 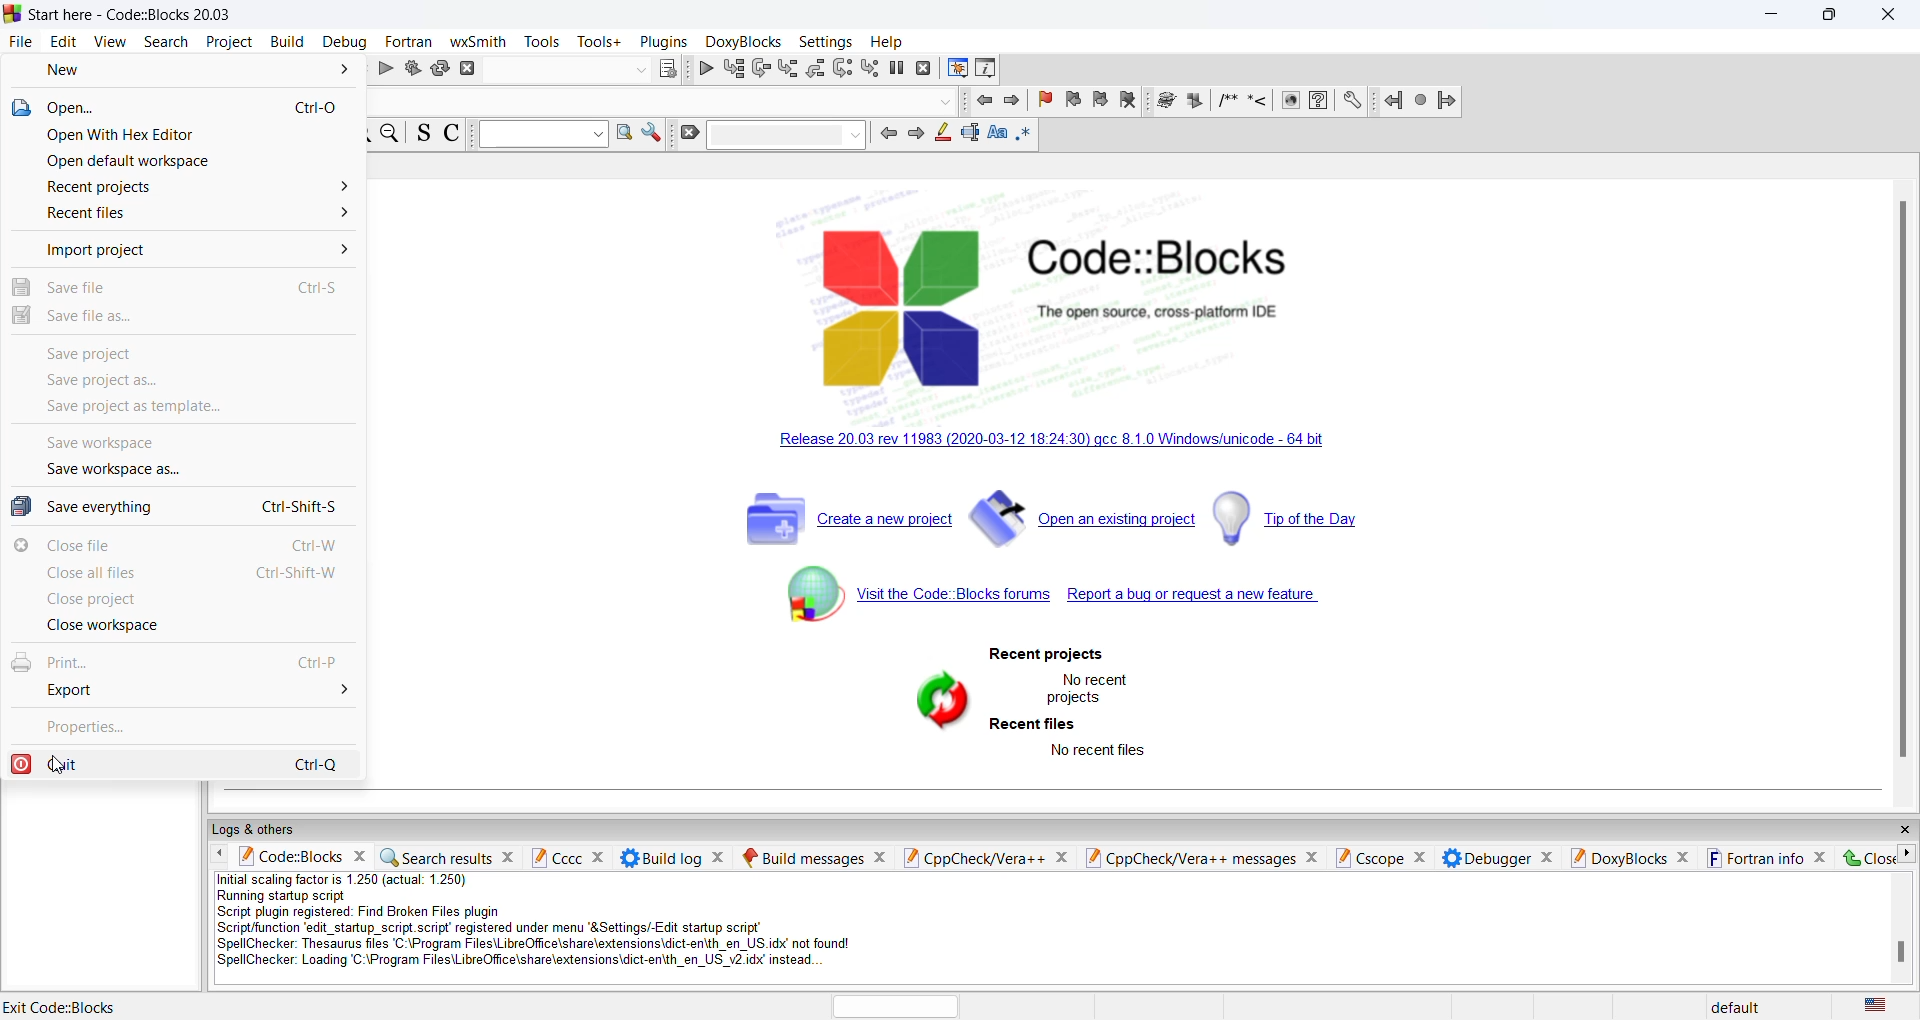 What do you see at coordinates (825, 41) in the screenshot?
I see `settings` at bounding box center [825, 41].